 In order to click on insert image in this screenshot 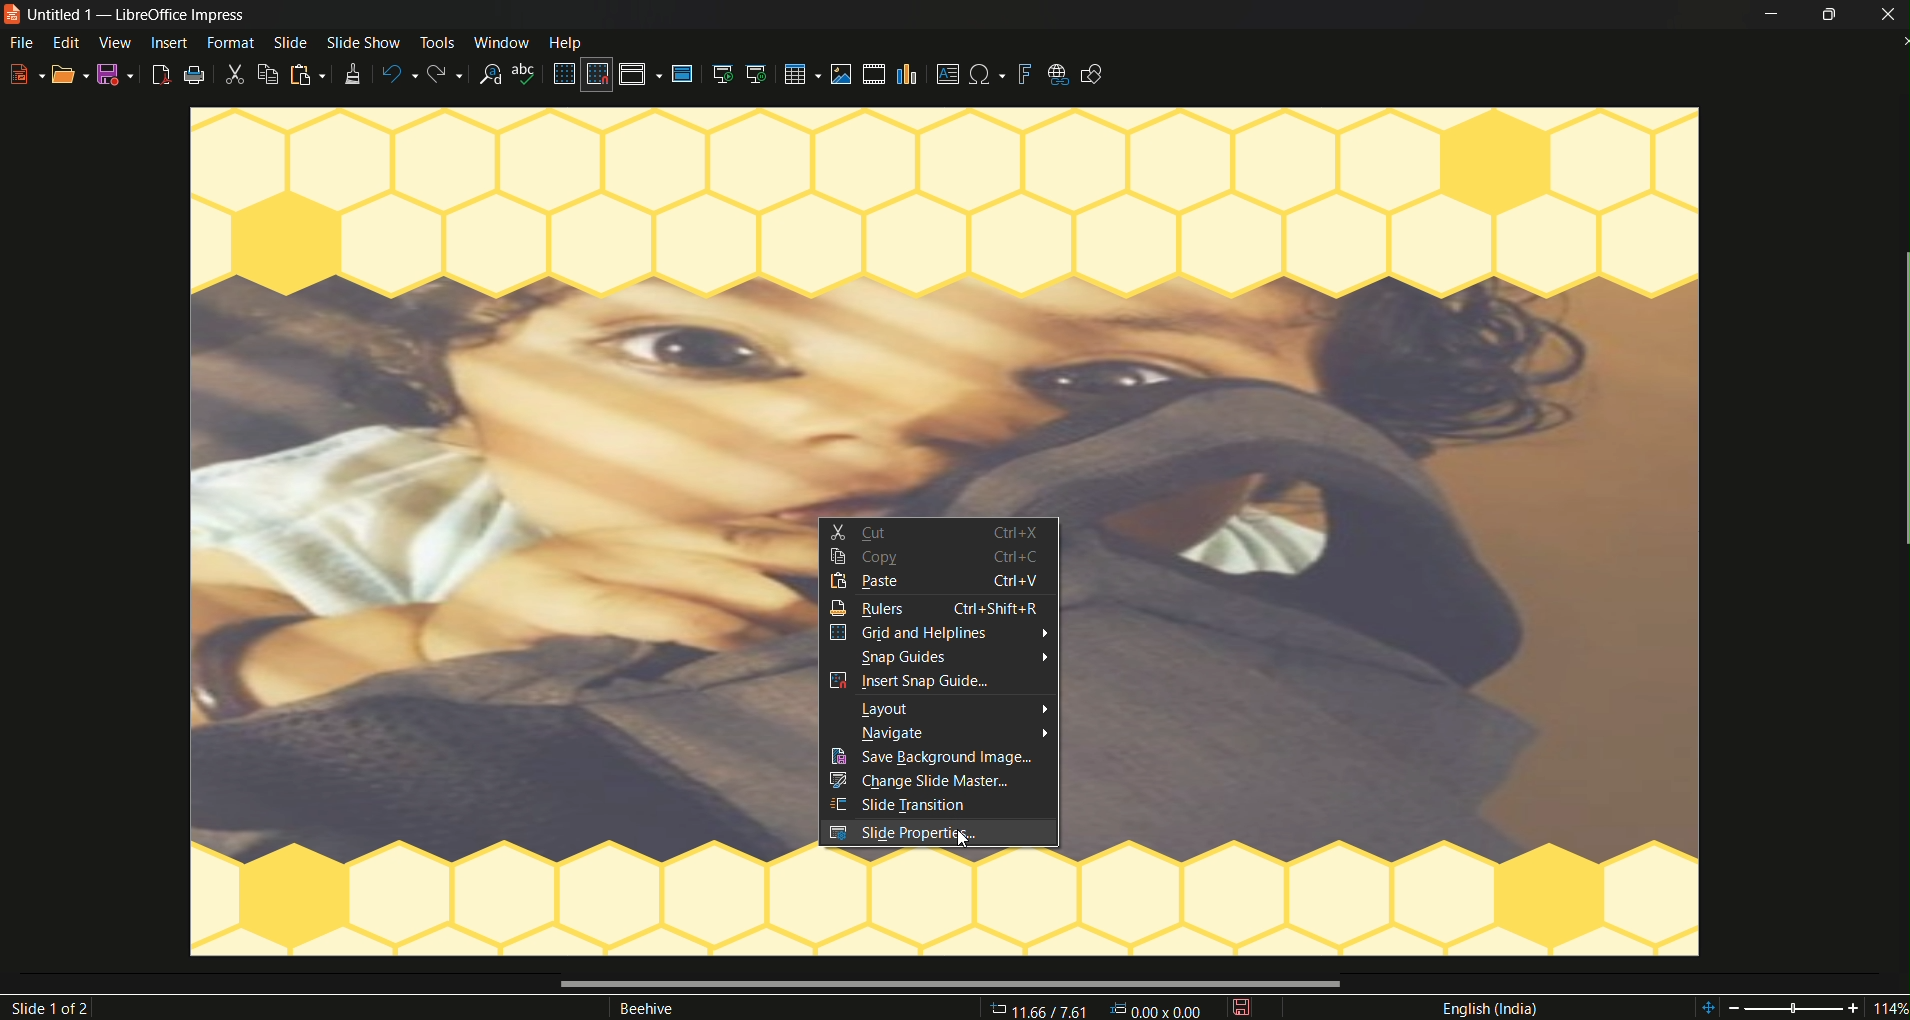, I will do `click(841, 76)`.